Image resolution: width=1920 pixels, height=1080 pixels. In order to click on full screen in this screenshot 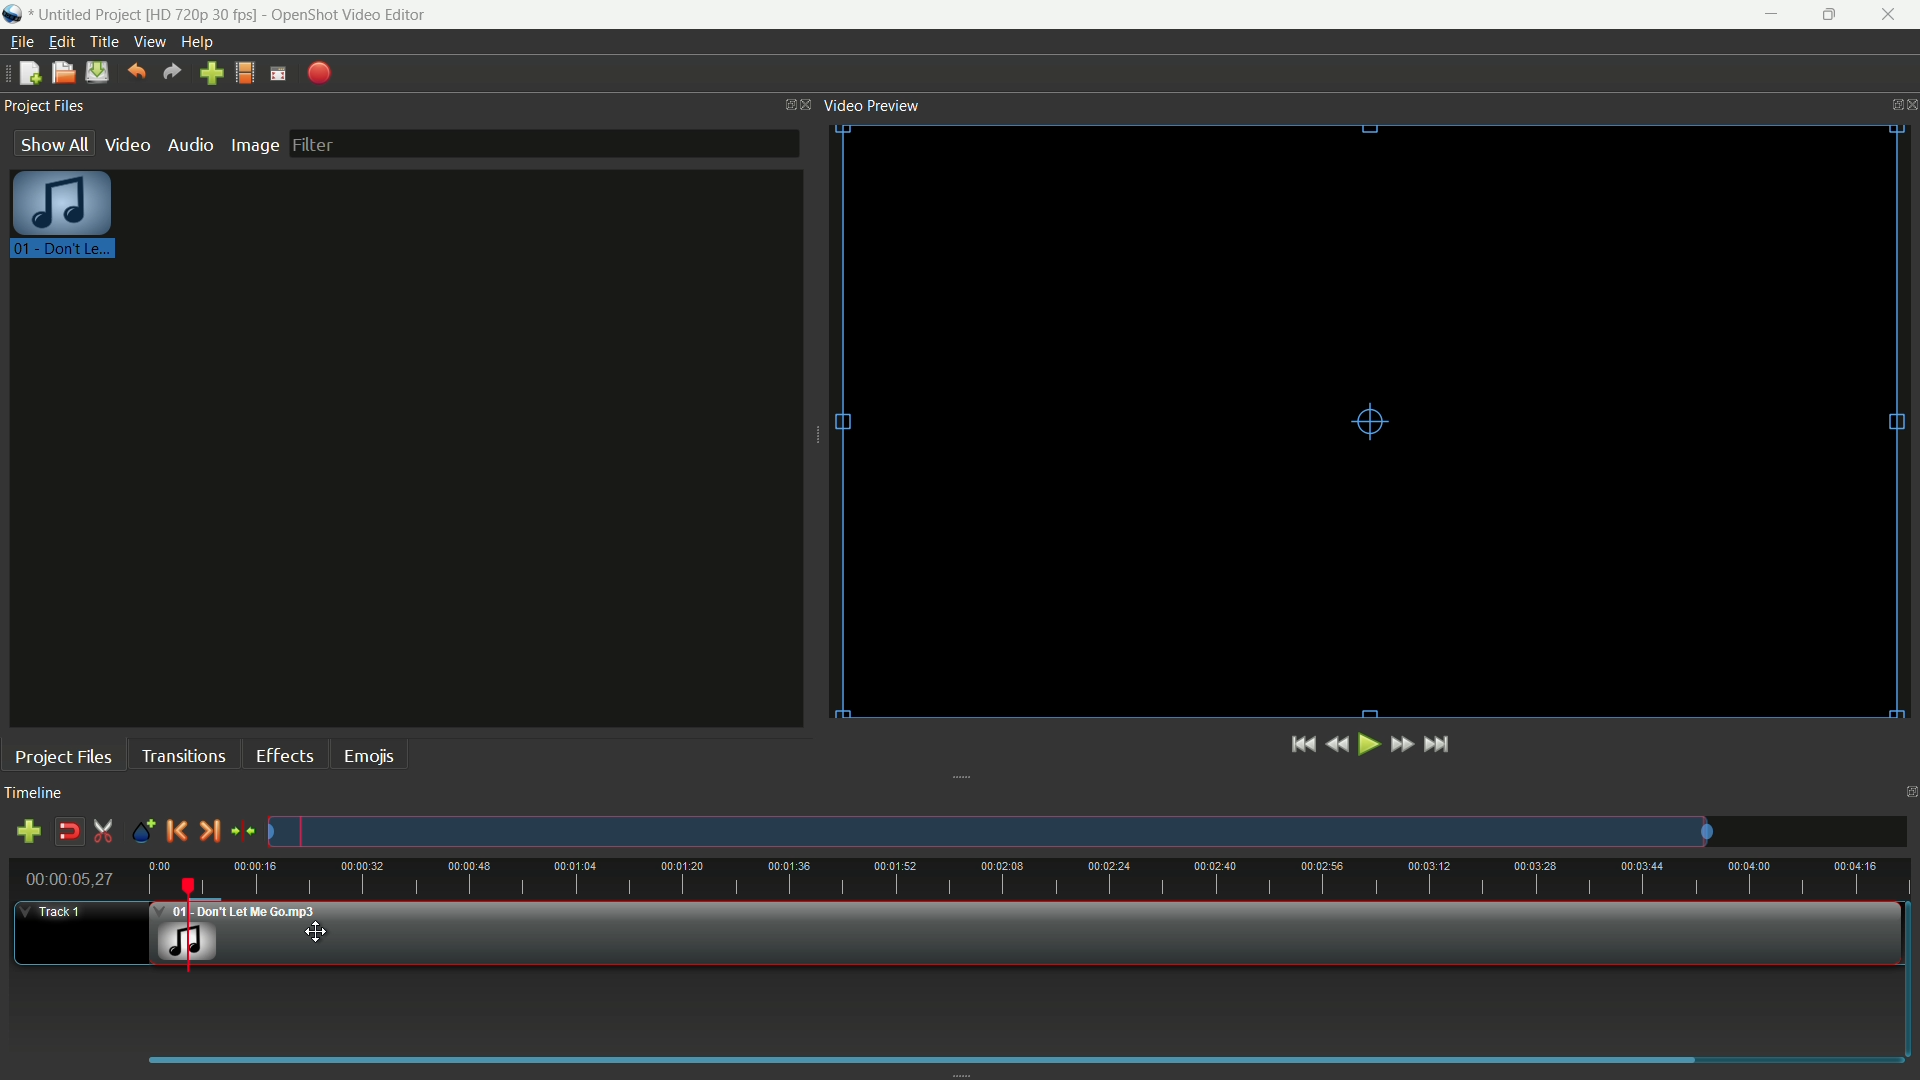, I will do `click(280, 73)`.